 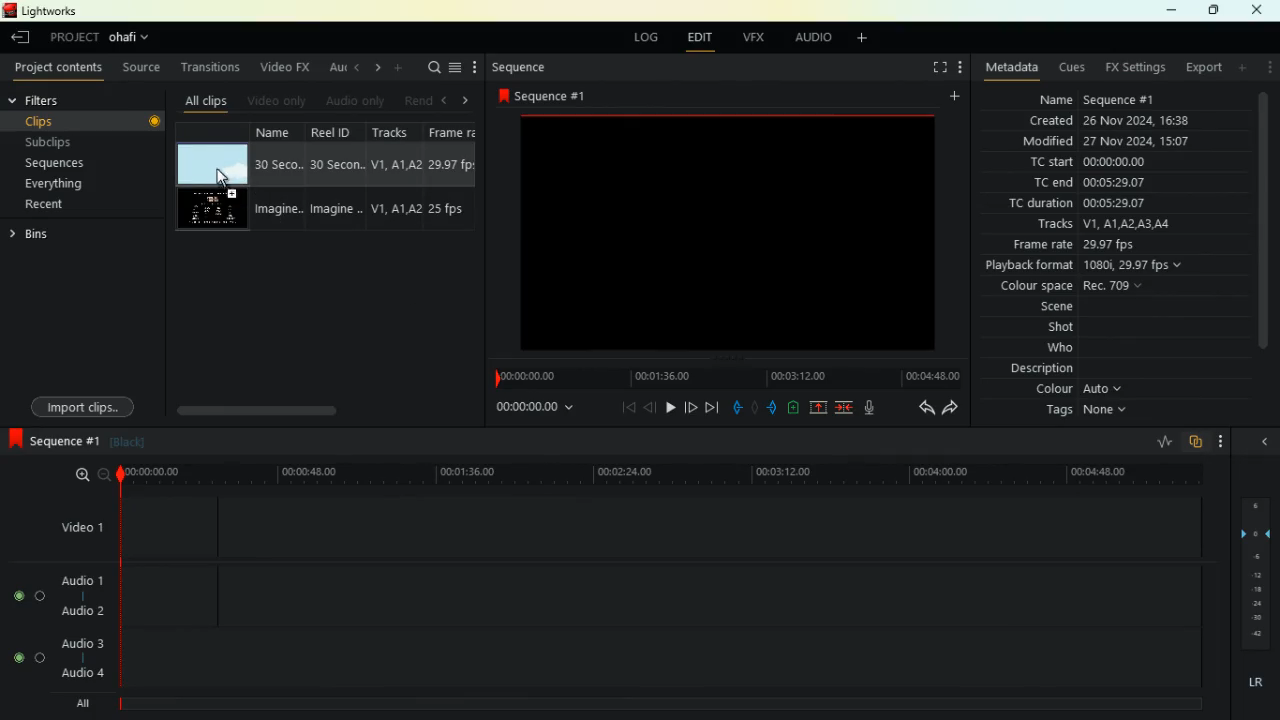 What do you see at coordinates (81, 525) in the screenshot?
I see `video 1` at bounding box center [81, 525].